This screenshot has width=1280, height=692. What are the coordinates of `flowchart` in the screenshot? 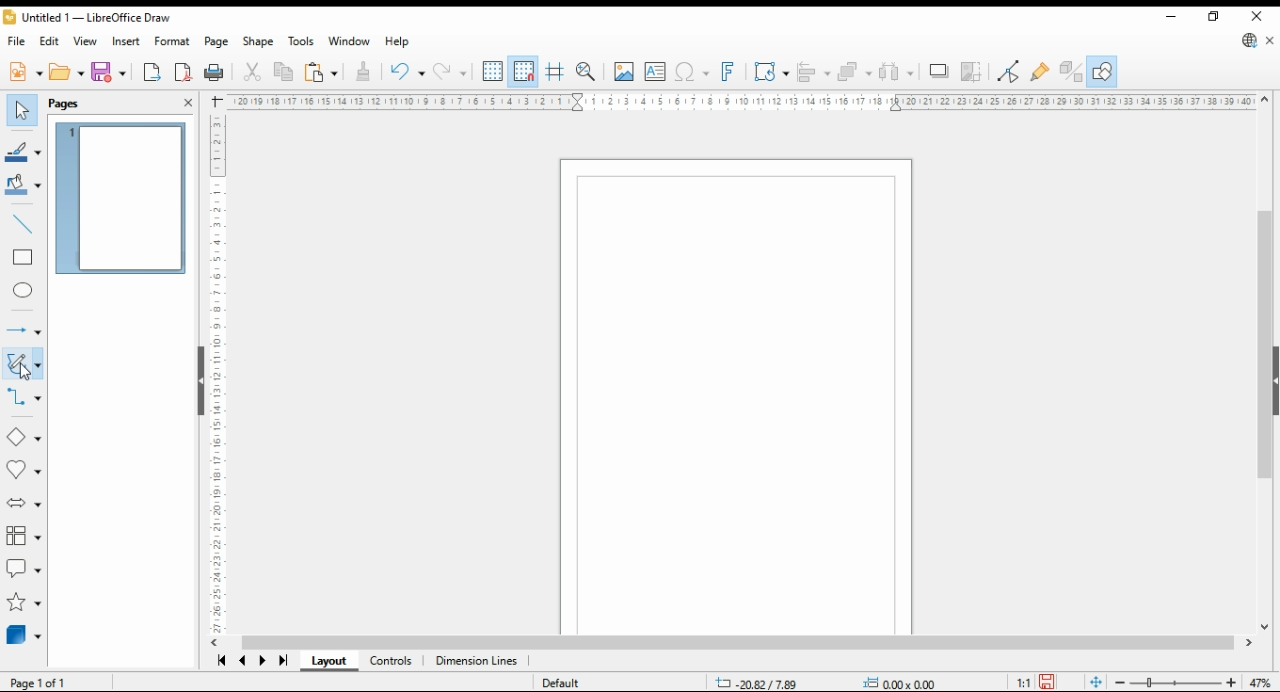 It's located at (24, 537).